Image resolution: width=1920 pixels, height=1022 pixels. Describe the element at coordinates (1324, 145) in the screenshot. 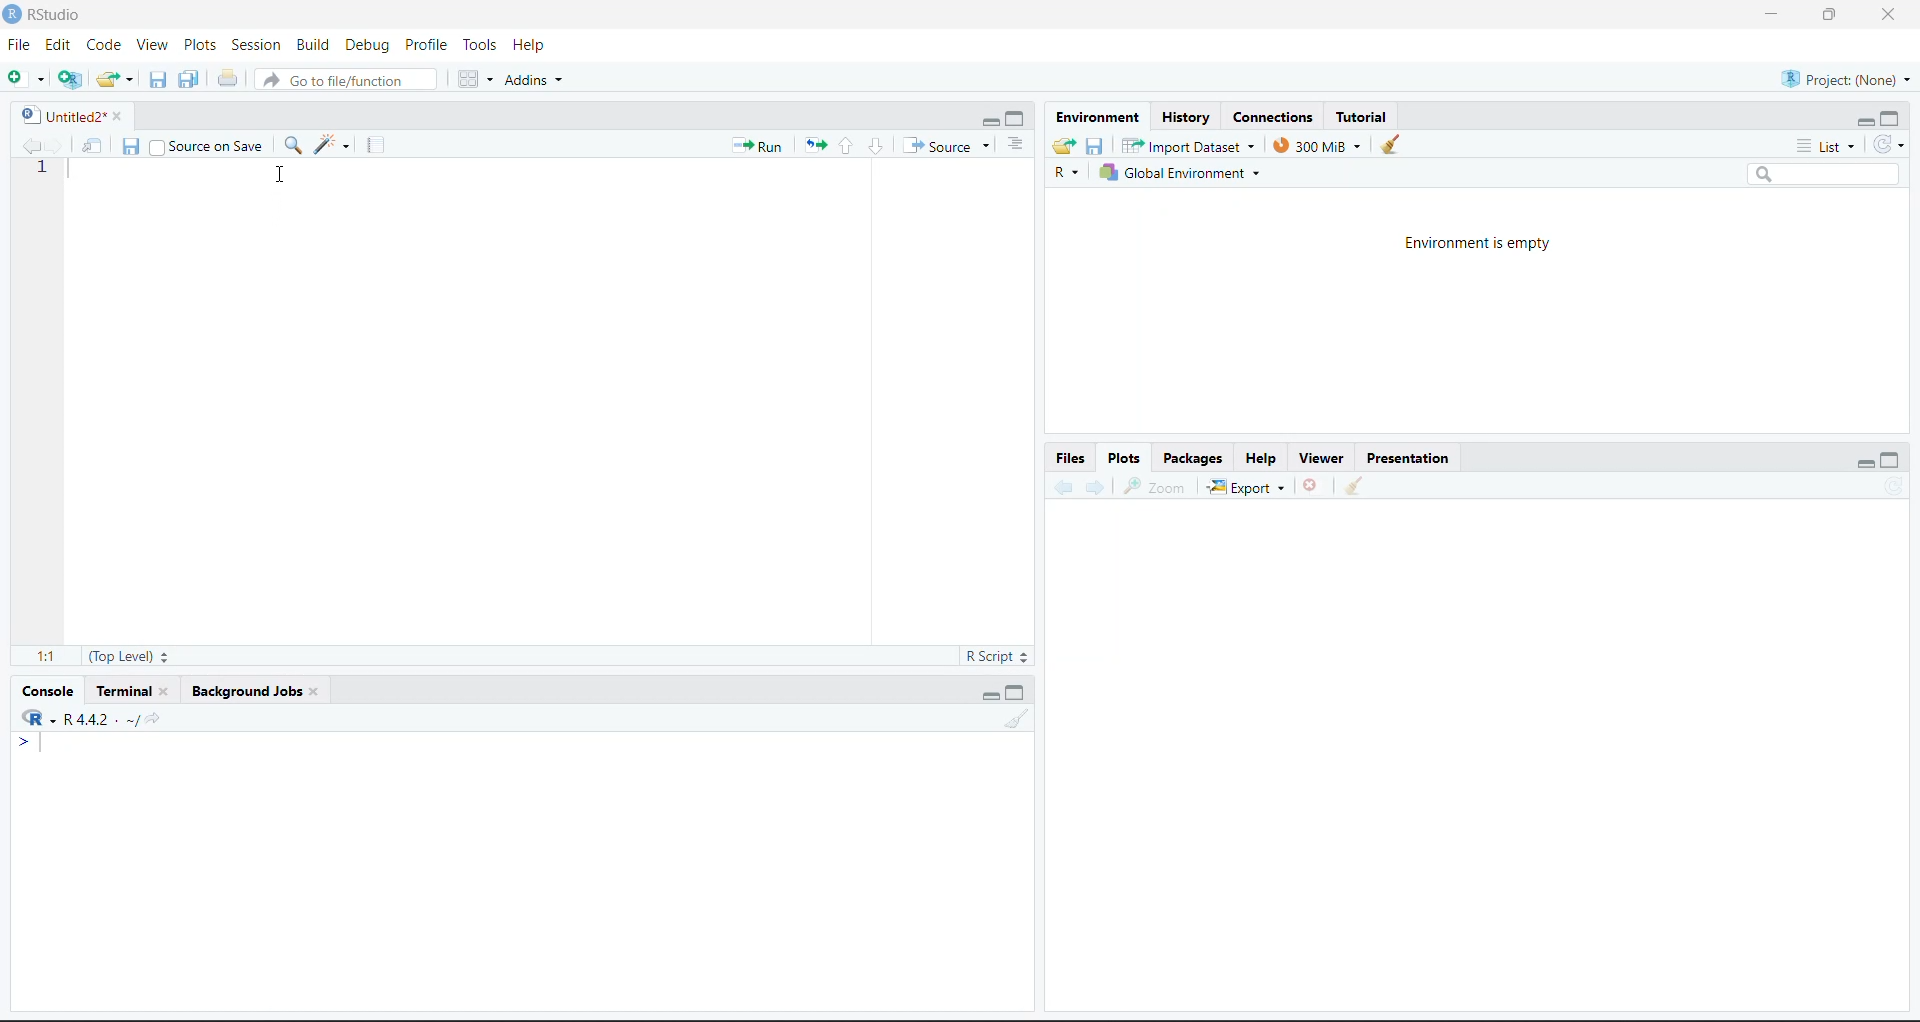

I see `300MB` at that location.